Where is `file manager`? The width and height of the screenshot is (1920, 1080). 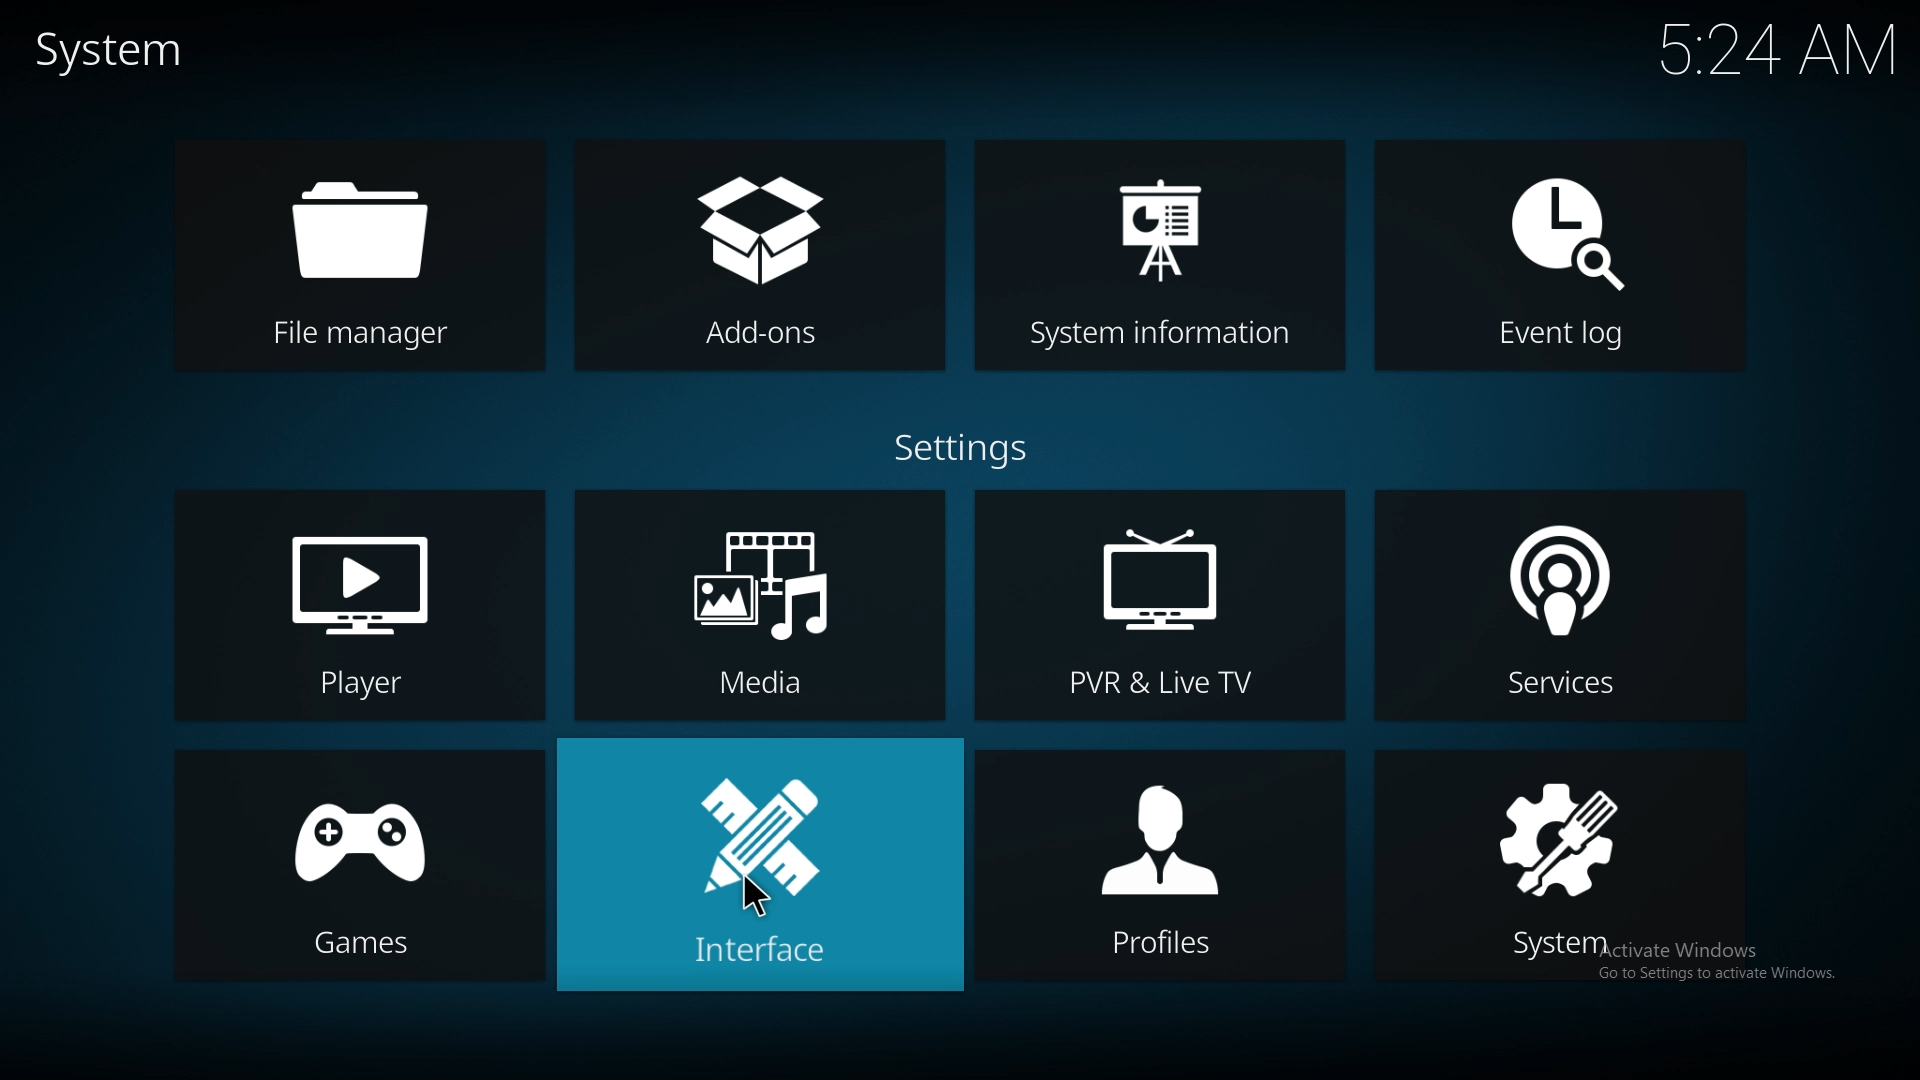 file manager is located at coordinates (384, 252).